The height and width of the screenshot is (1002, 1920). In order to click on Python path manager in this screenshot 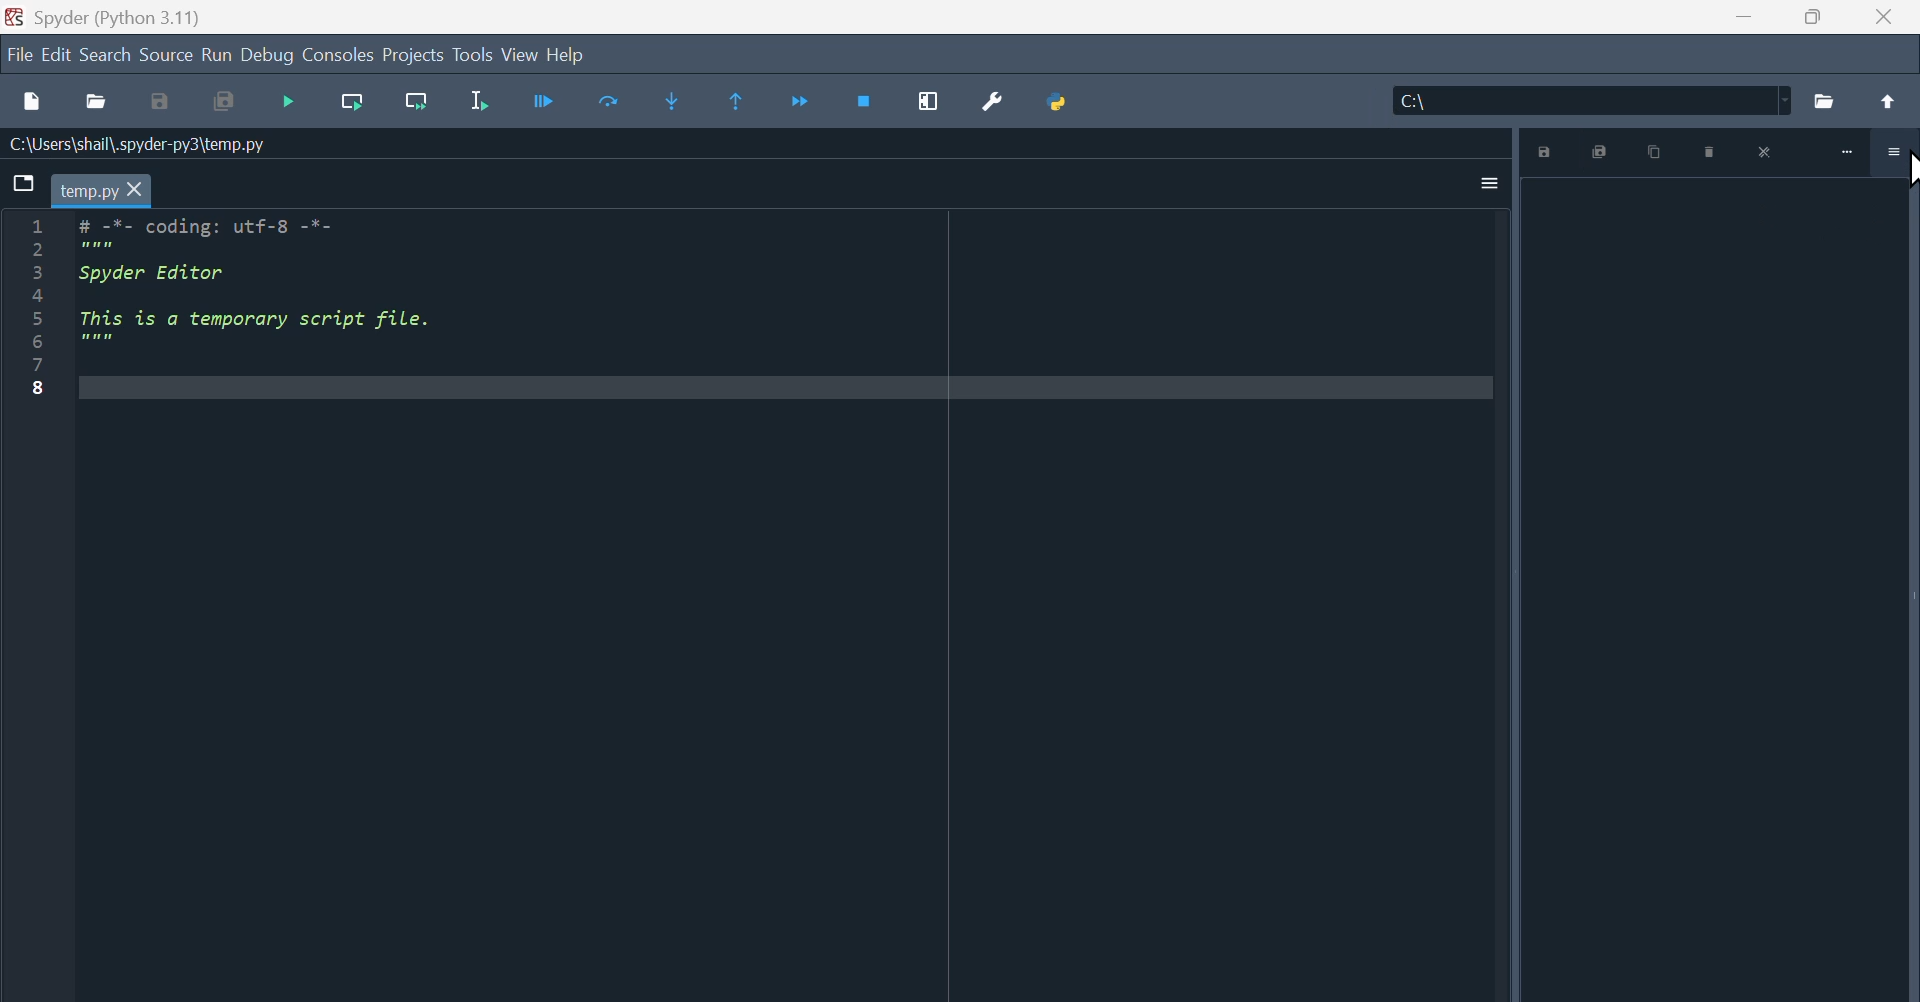, I will do `click(1062, 101)`.